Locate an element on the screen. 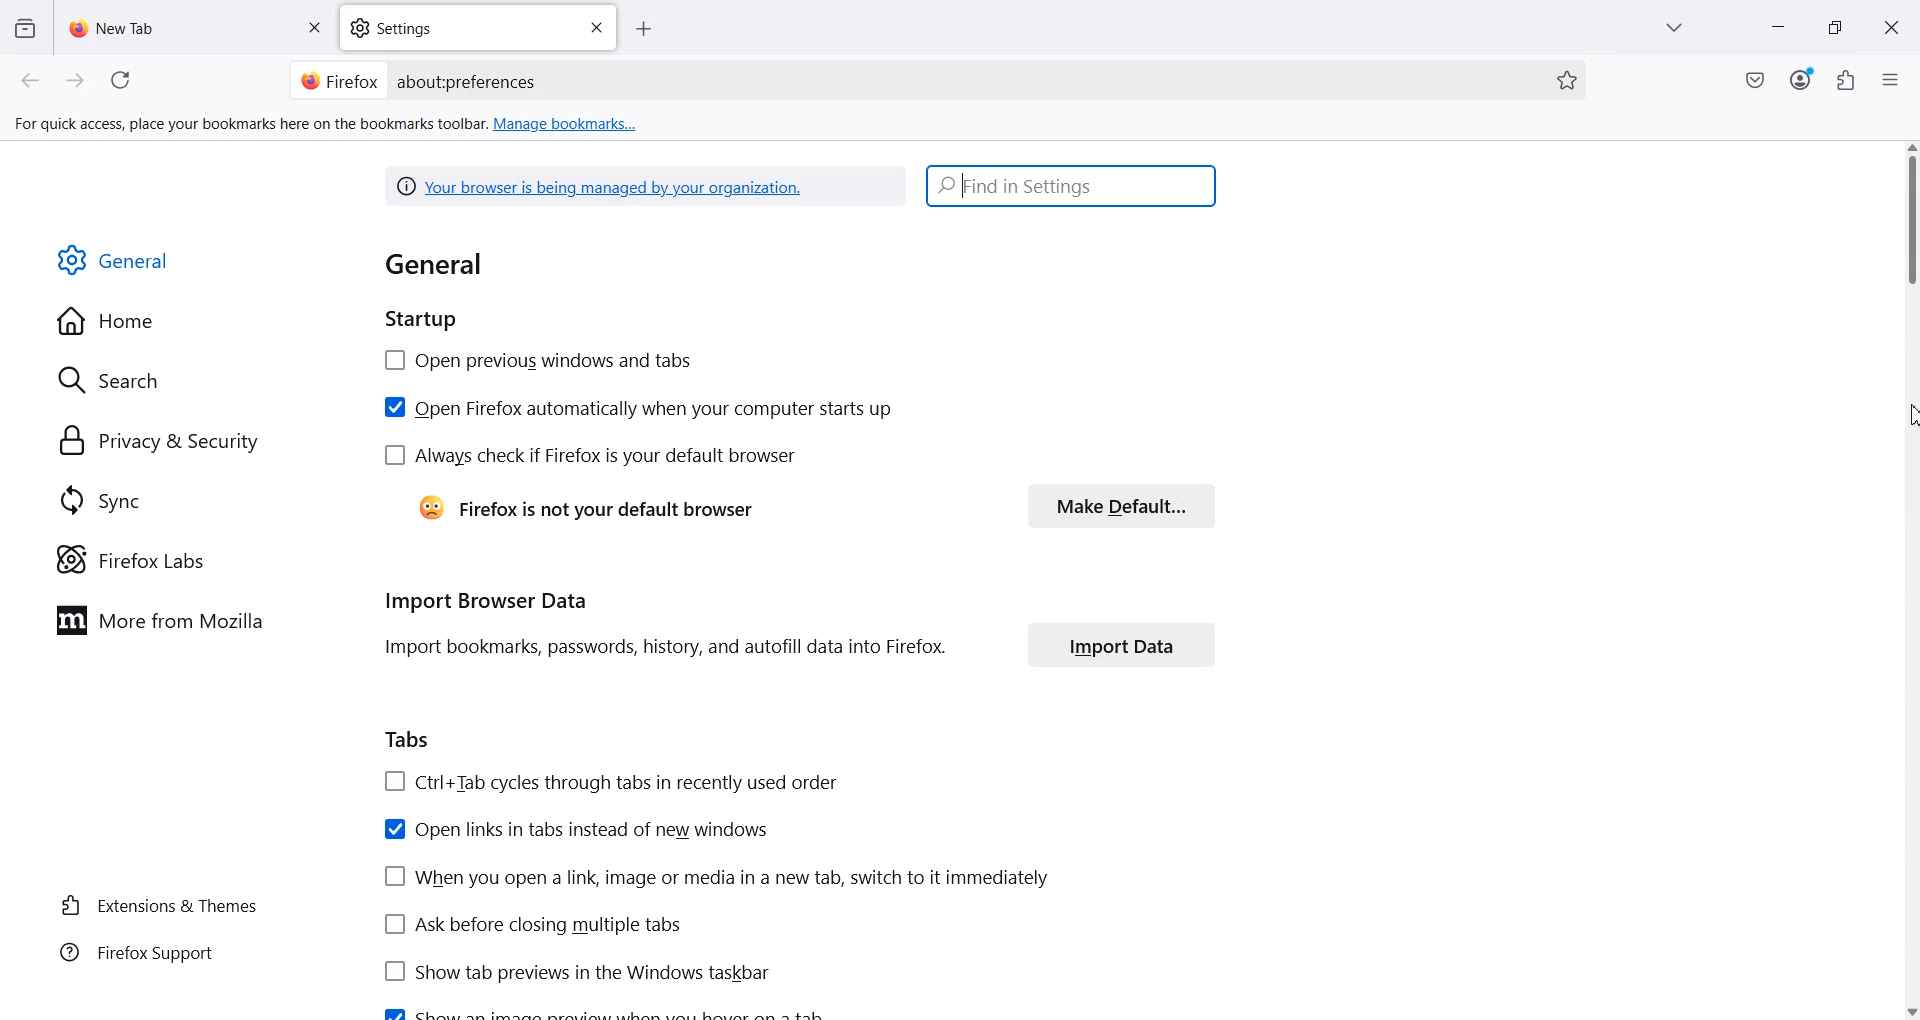 The image size is (1920, 1020). [J Ask before closing multiple tabs is located at coordinates (529, 925).